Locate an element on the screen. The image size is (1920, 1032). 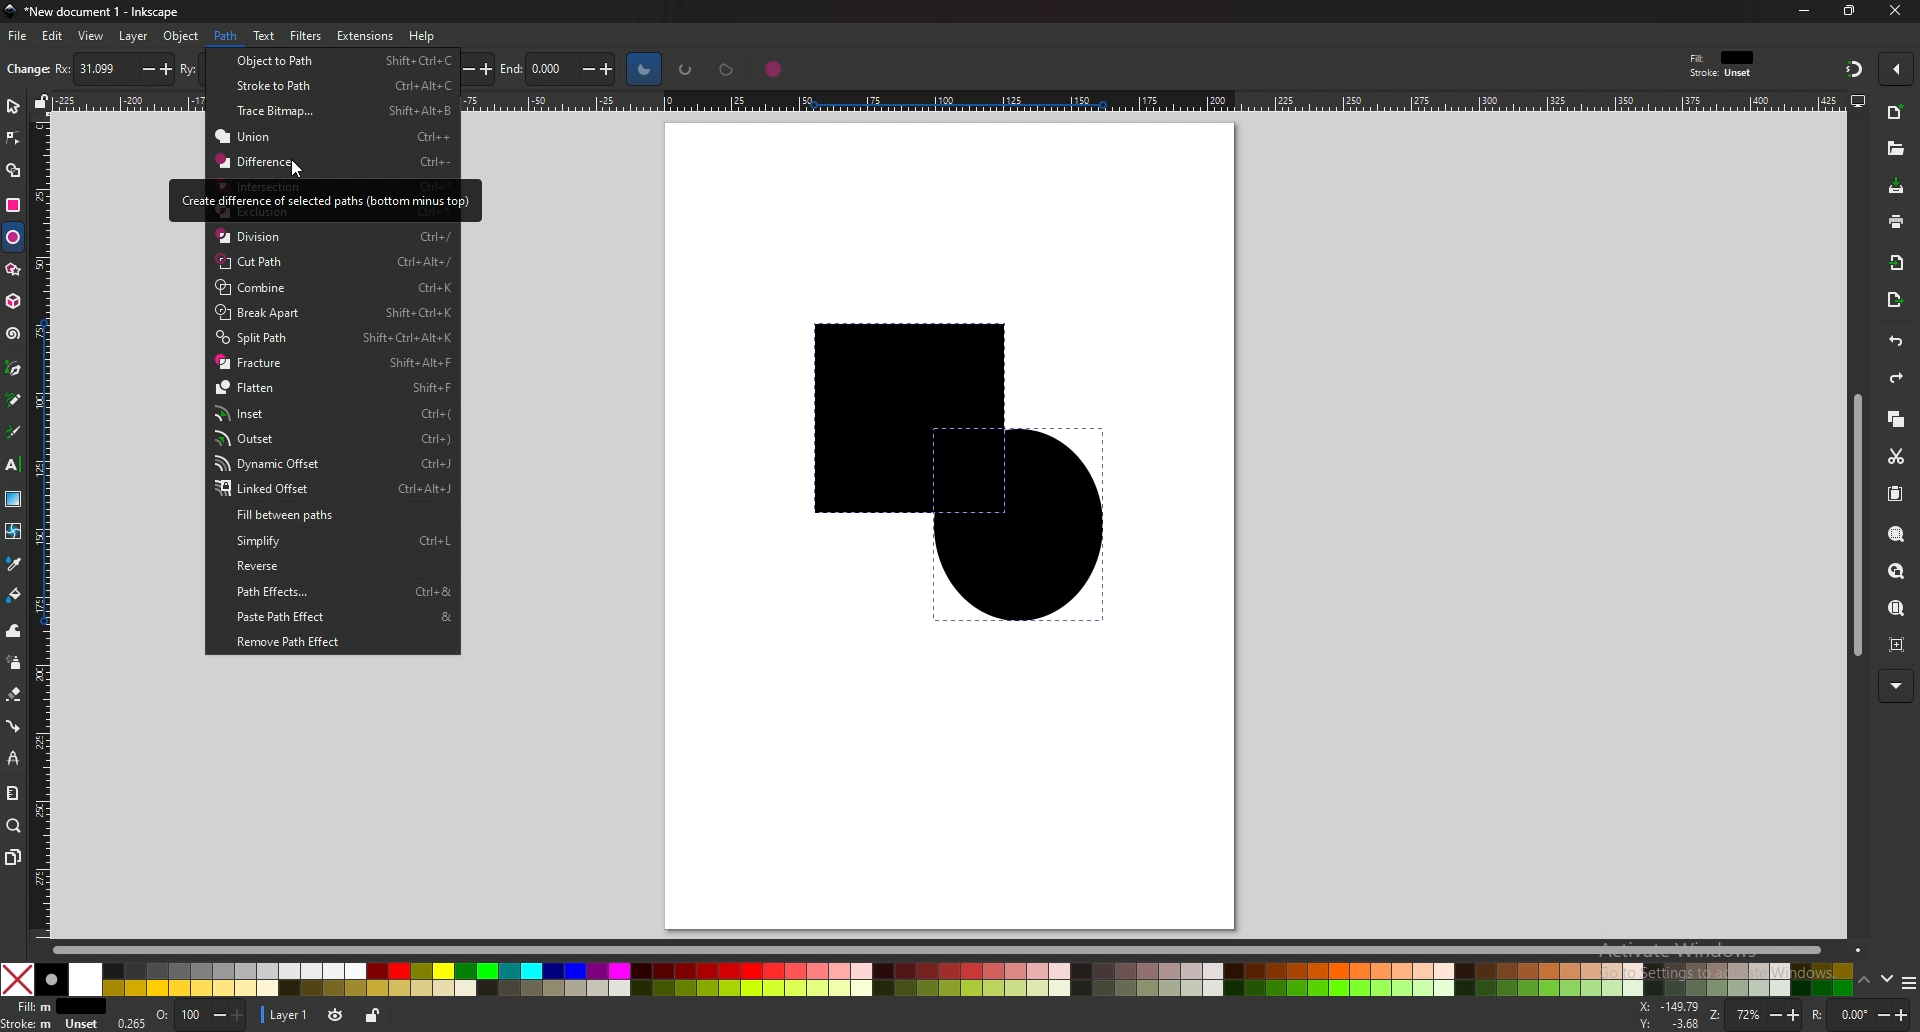
path is located at coordinates (227, 36).